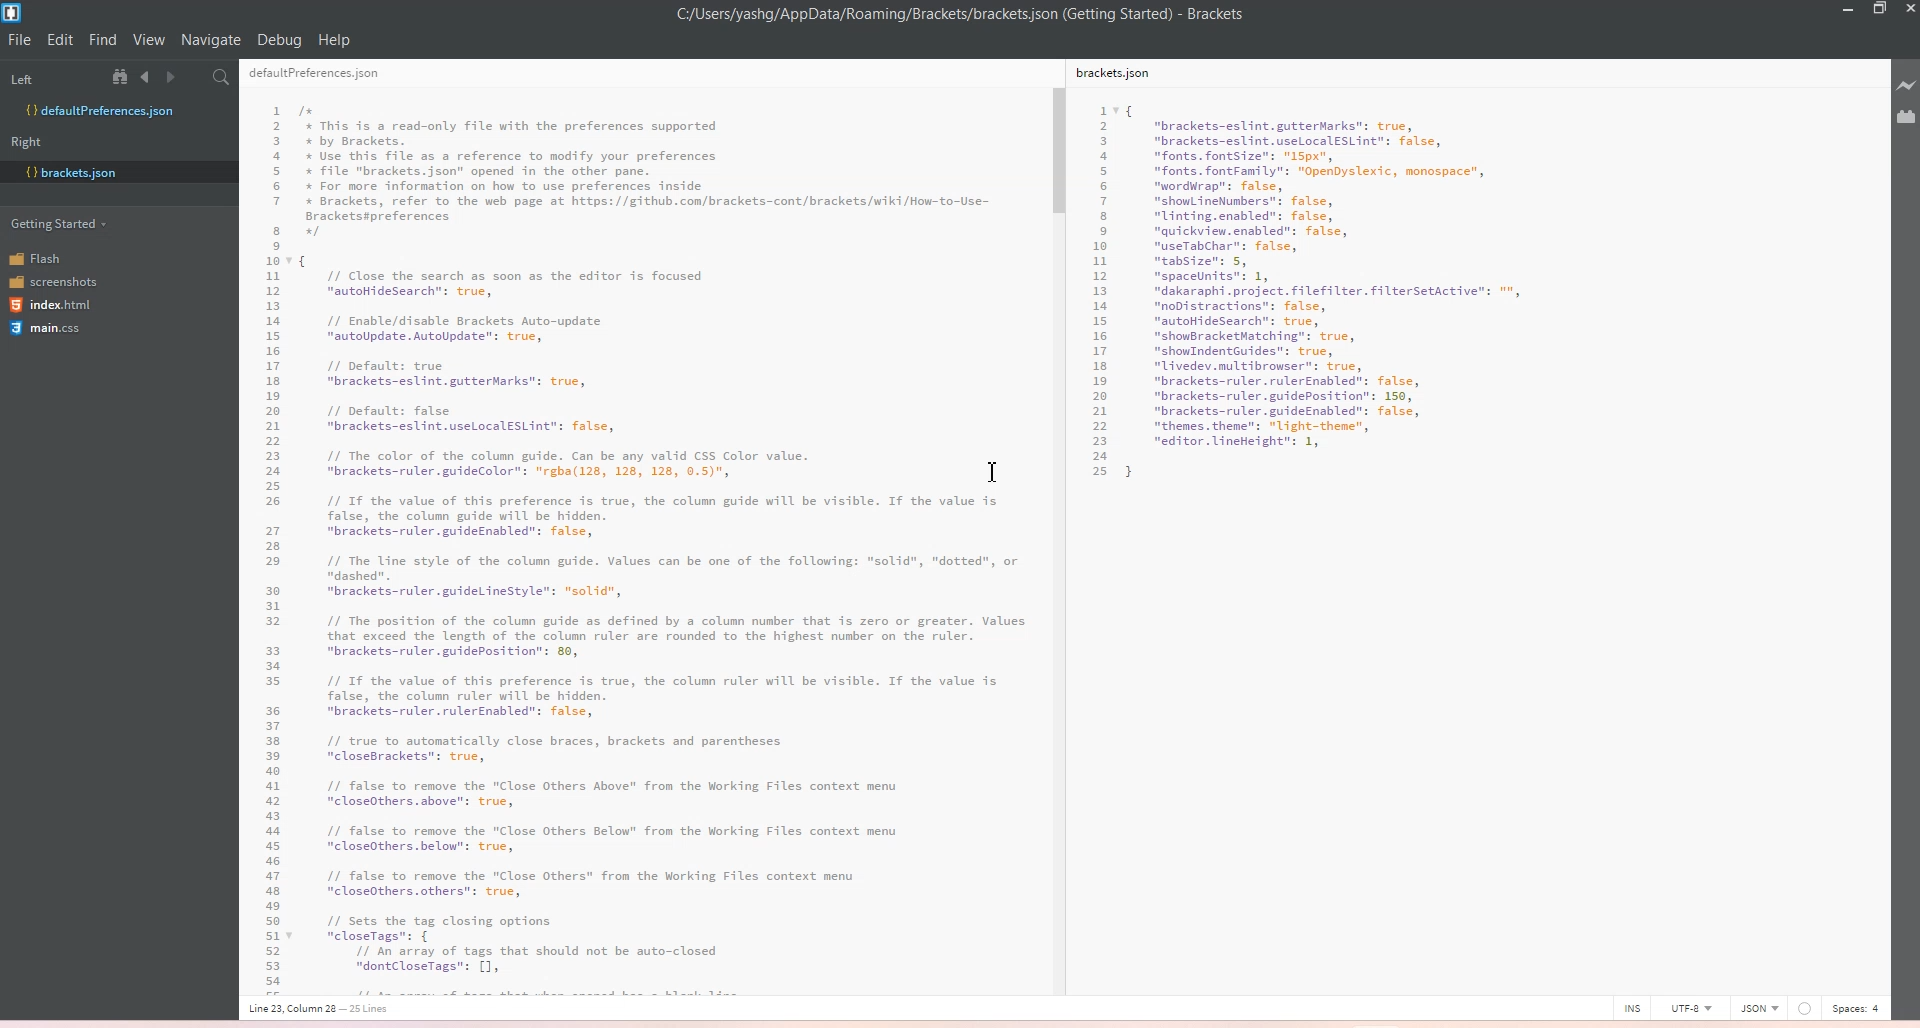 The height and width of the screenshot is (1028, 1920). Describe the element at coordinates (1356, 329) in the screenshot. I see `brackets.json

vi
“brackets-eslint.gutterMarks”: true,
“brackets-eslint.uselocalESLint": false,
“fonts. fontSize": "15px",
“fonts. fontFamily”: "OpenDyslexic, monospace”,
“wordrap™: false,
“shouLineNumbers": false,
“linting.enabled": false,
“quickview.enabled”: false,
“useTabChar": false,
“tabSize": 5,
“spacelnits”: 1,
“dakaraphi.project. filefilter. filterSetActive™: ™*,
“noDistractions”: false,
“autoHideSearch”: true,
“showBracketMatching”: true,
“showIndentGuides”: true,
“livedev.multibrowser”: true,
“brackets-ruler.rulerEnabled”: false,
“brackets-ruler.guidePosition": 150,
“brackets-ruler.guideEnabled": false,
“themes. theme": "light-theme",
Sh 100]

}` at that location.